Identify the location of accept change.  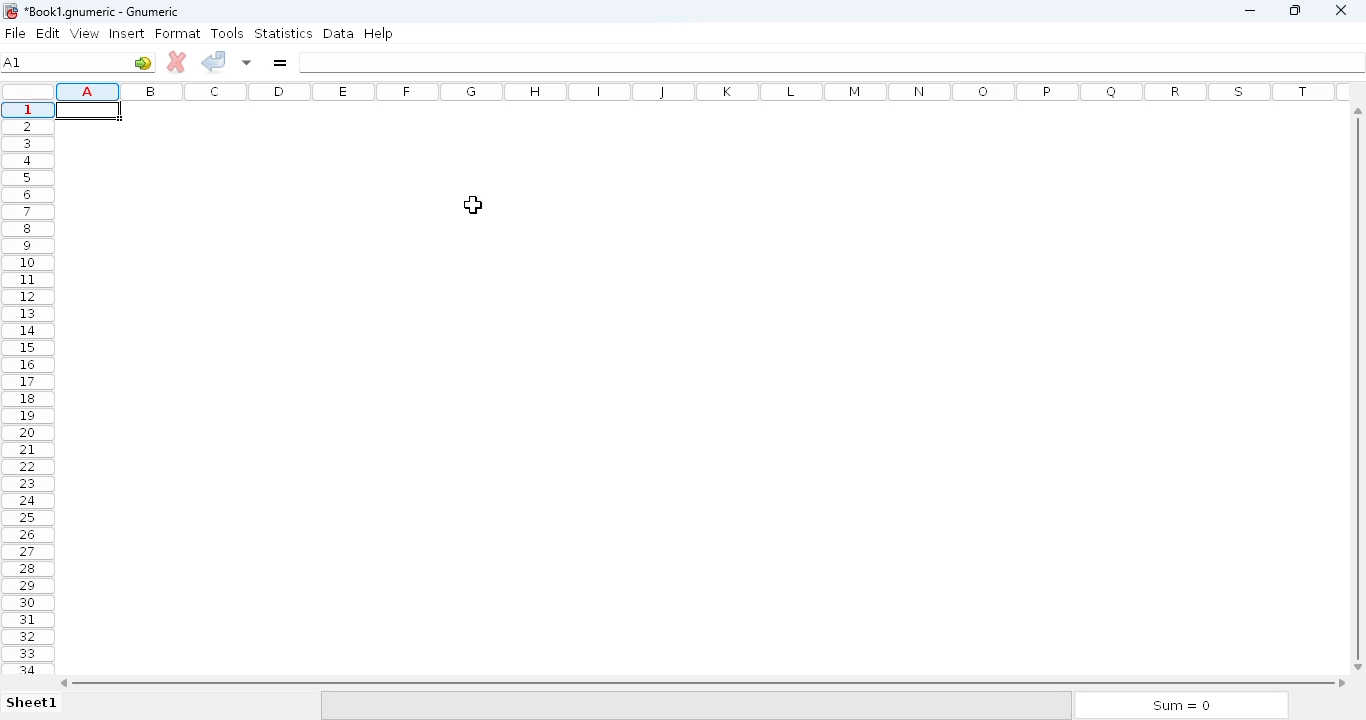
(214, 61).